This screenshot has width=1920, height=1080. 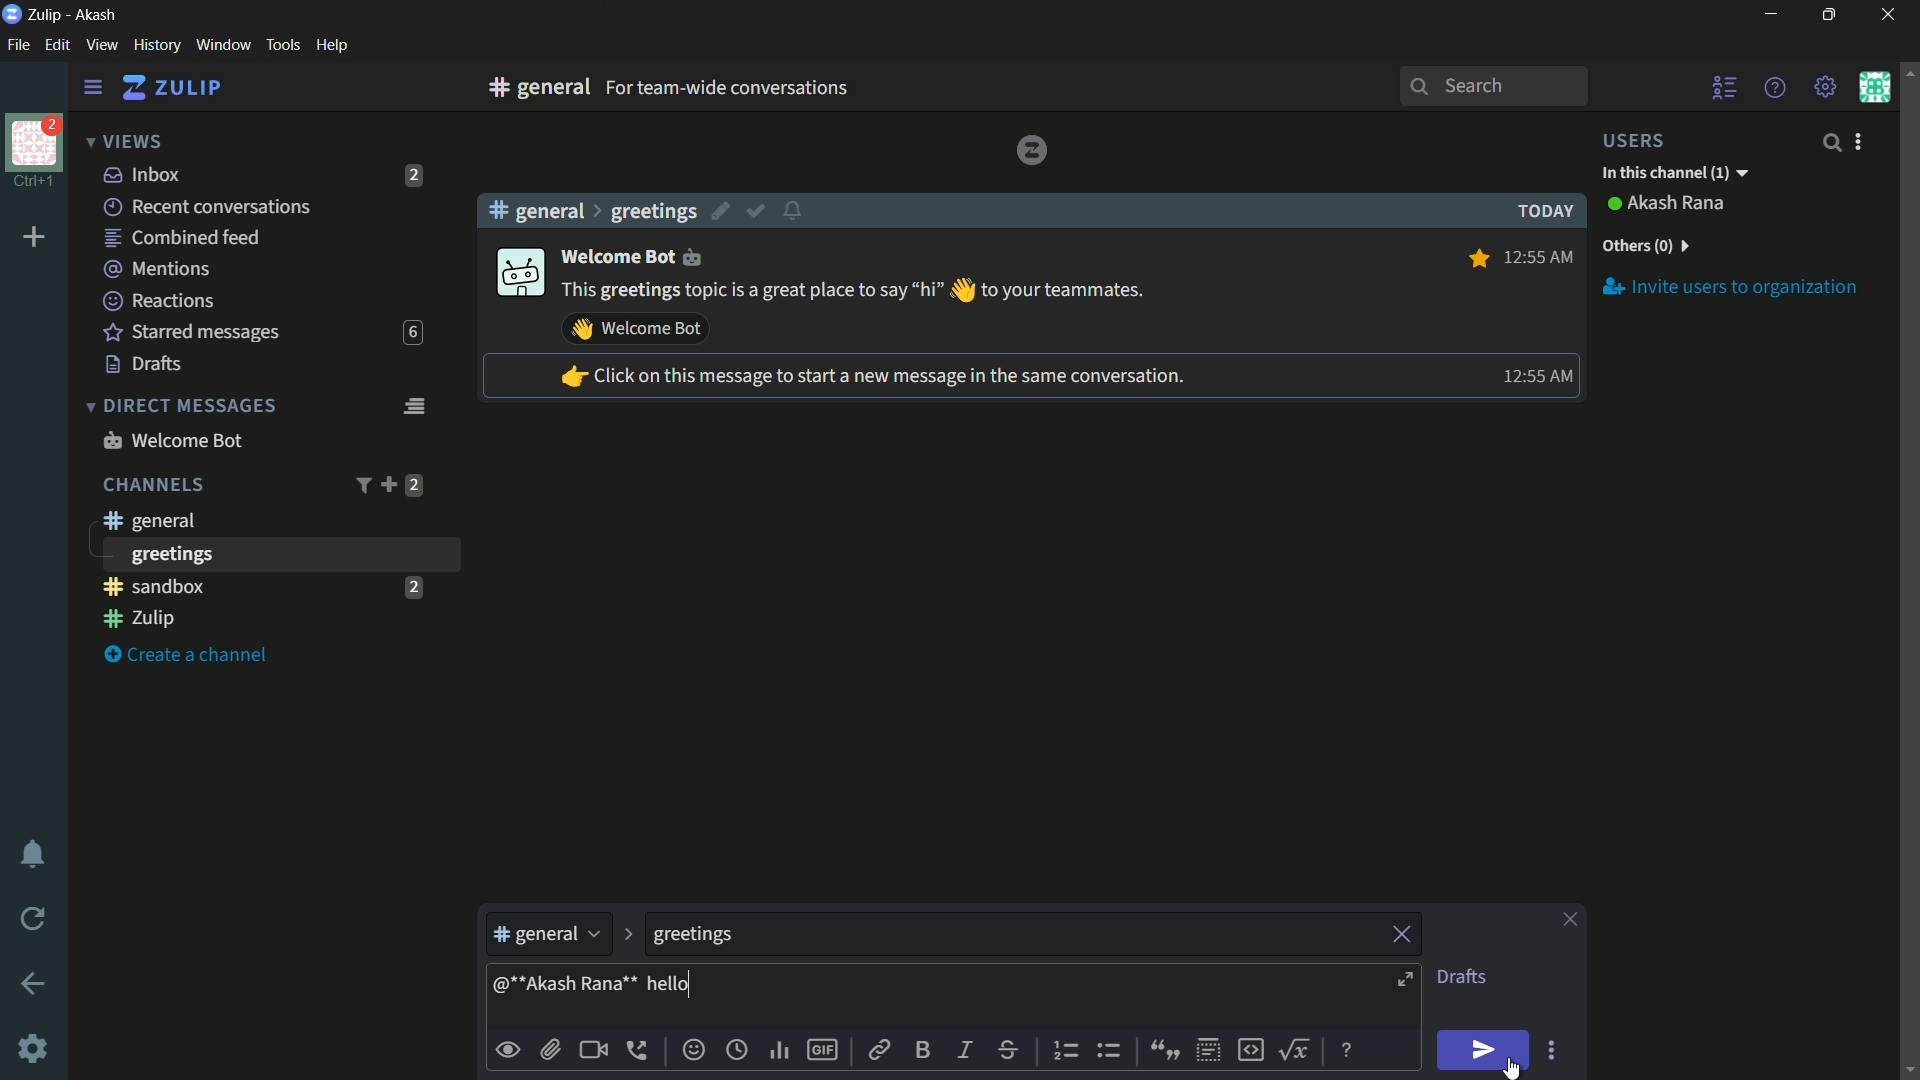 What do you see at coordinates (653, 211) in the screenshot?
I see `greetings` at bounding box center [653, 211].